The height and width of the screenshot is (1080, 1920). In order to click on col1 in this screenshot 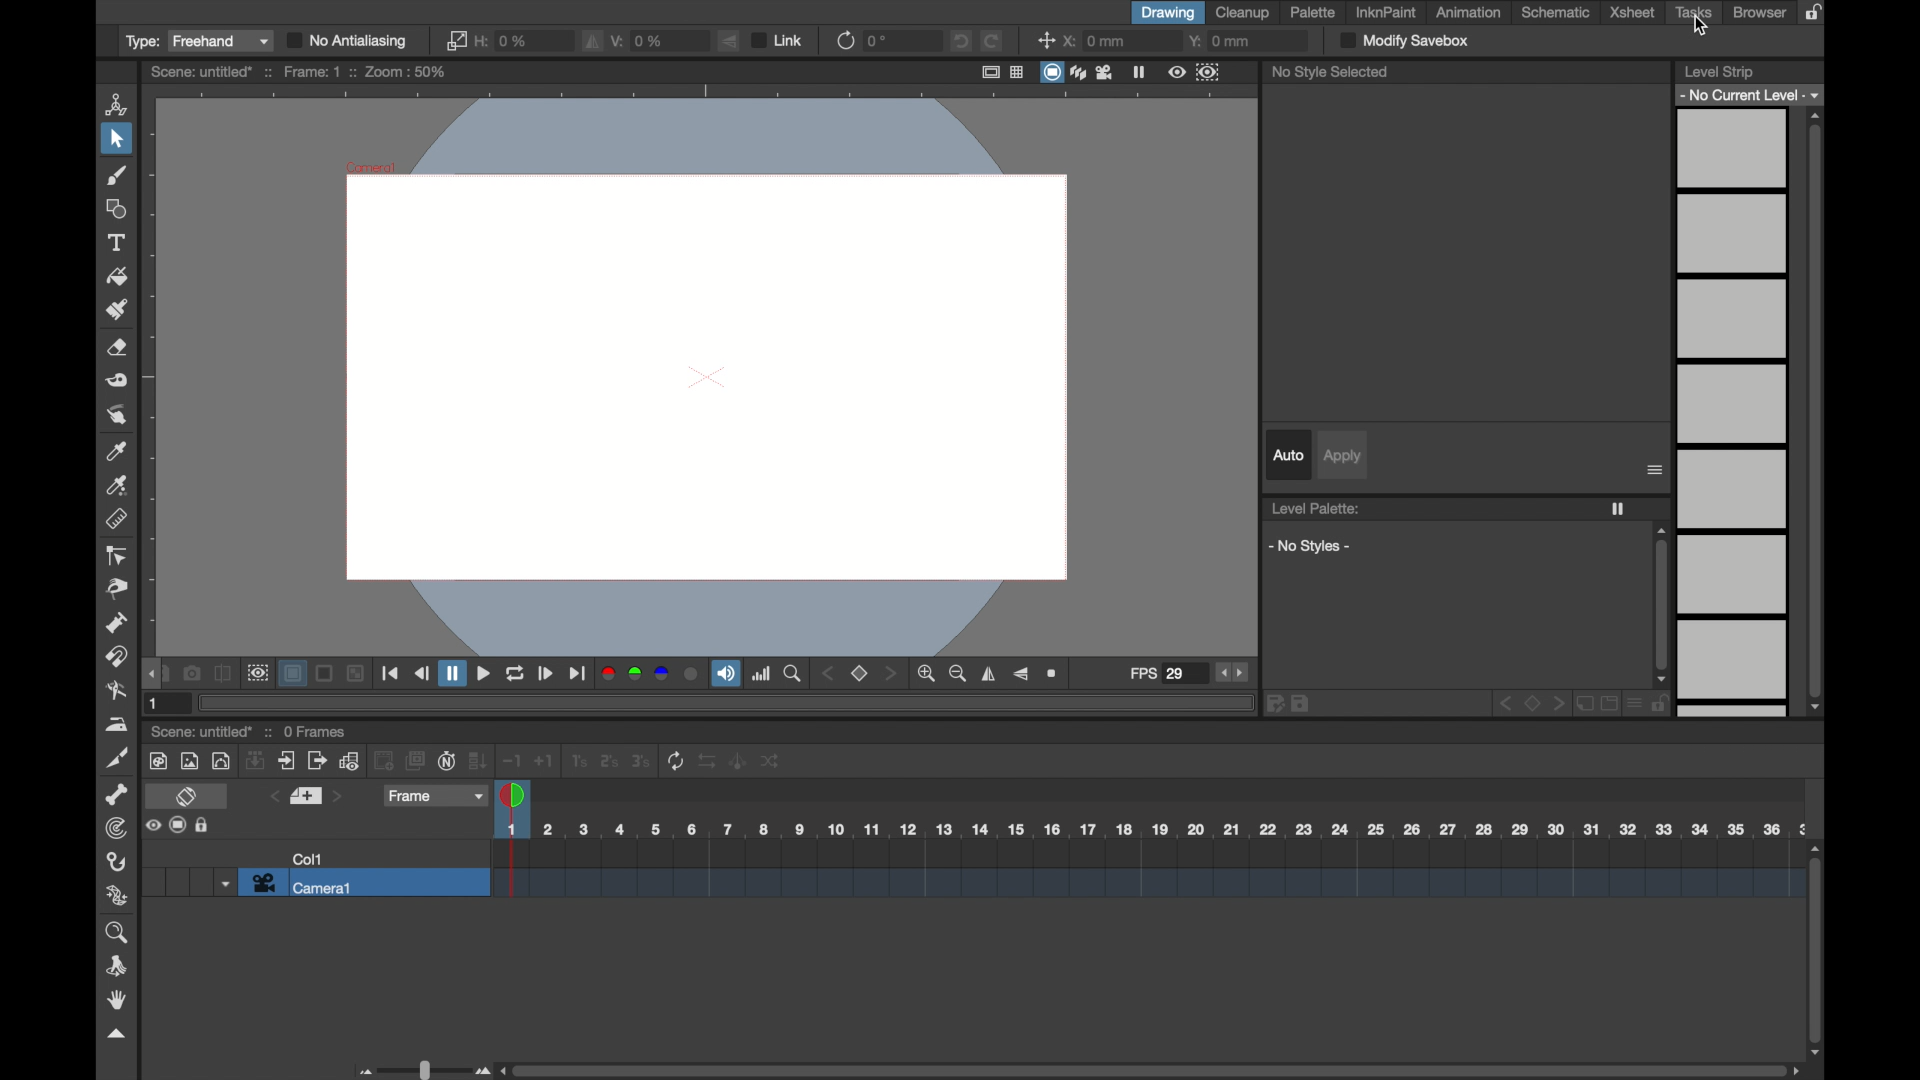, I will do `click(307, 858)`.